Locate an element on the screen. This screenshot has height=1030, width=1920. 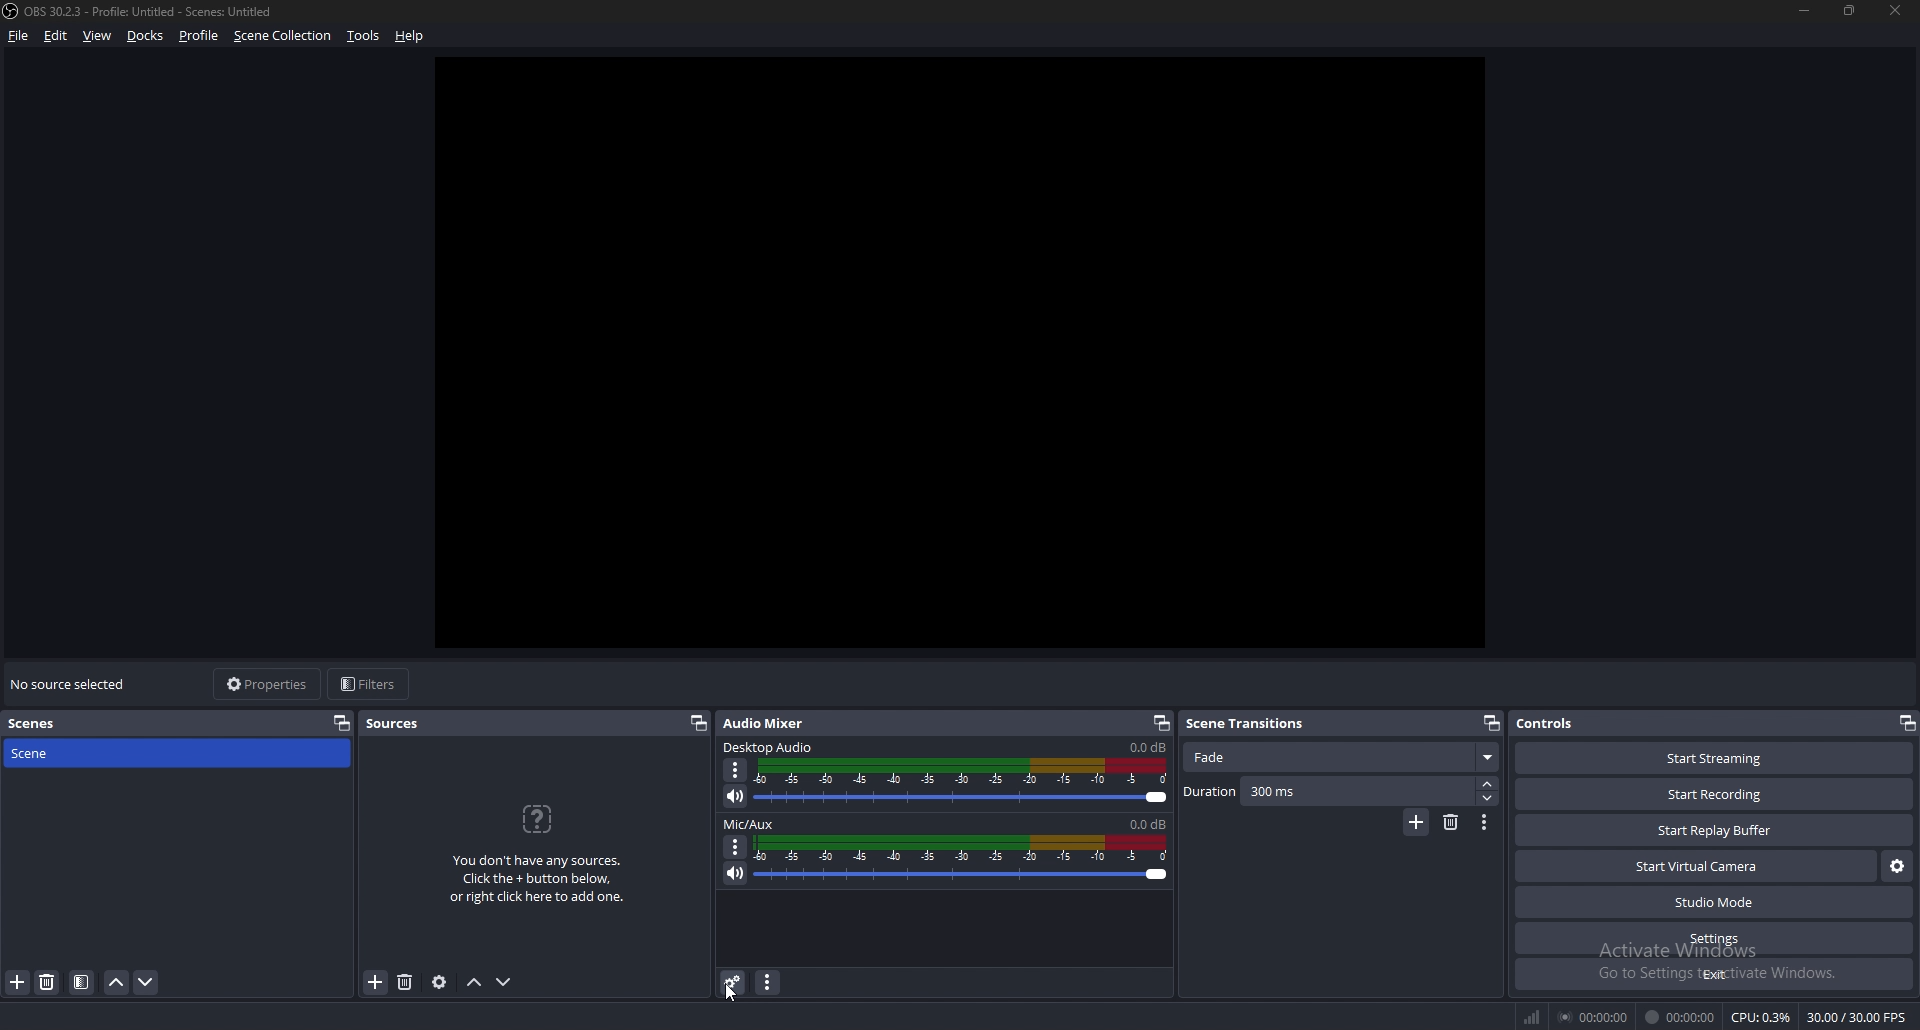
exit is located at coordinates (1712, 974).